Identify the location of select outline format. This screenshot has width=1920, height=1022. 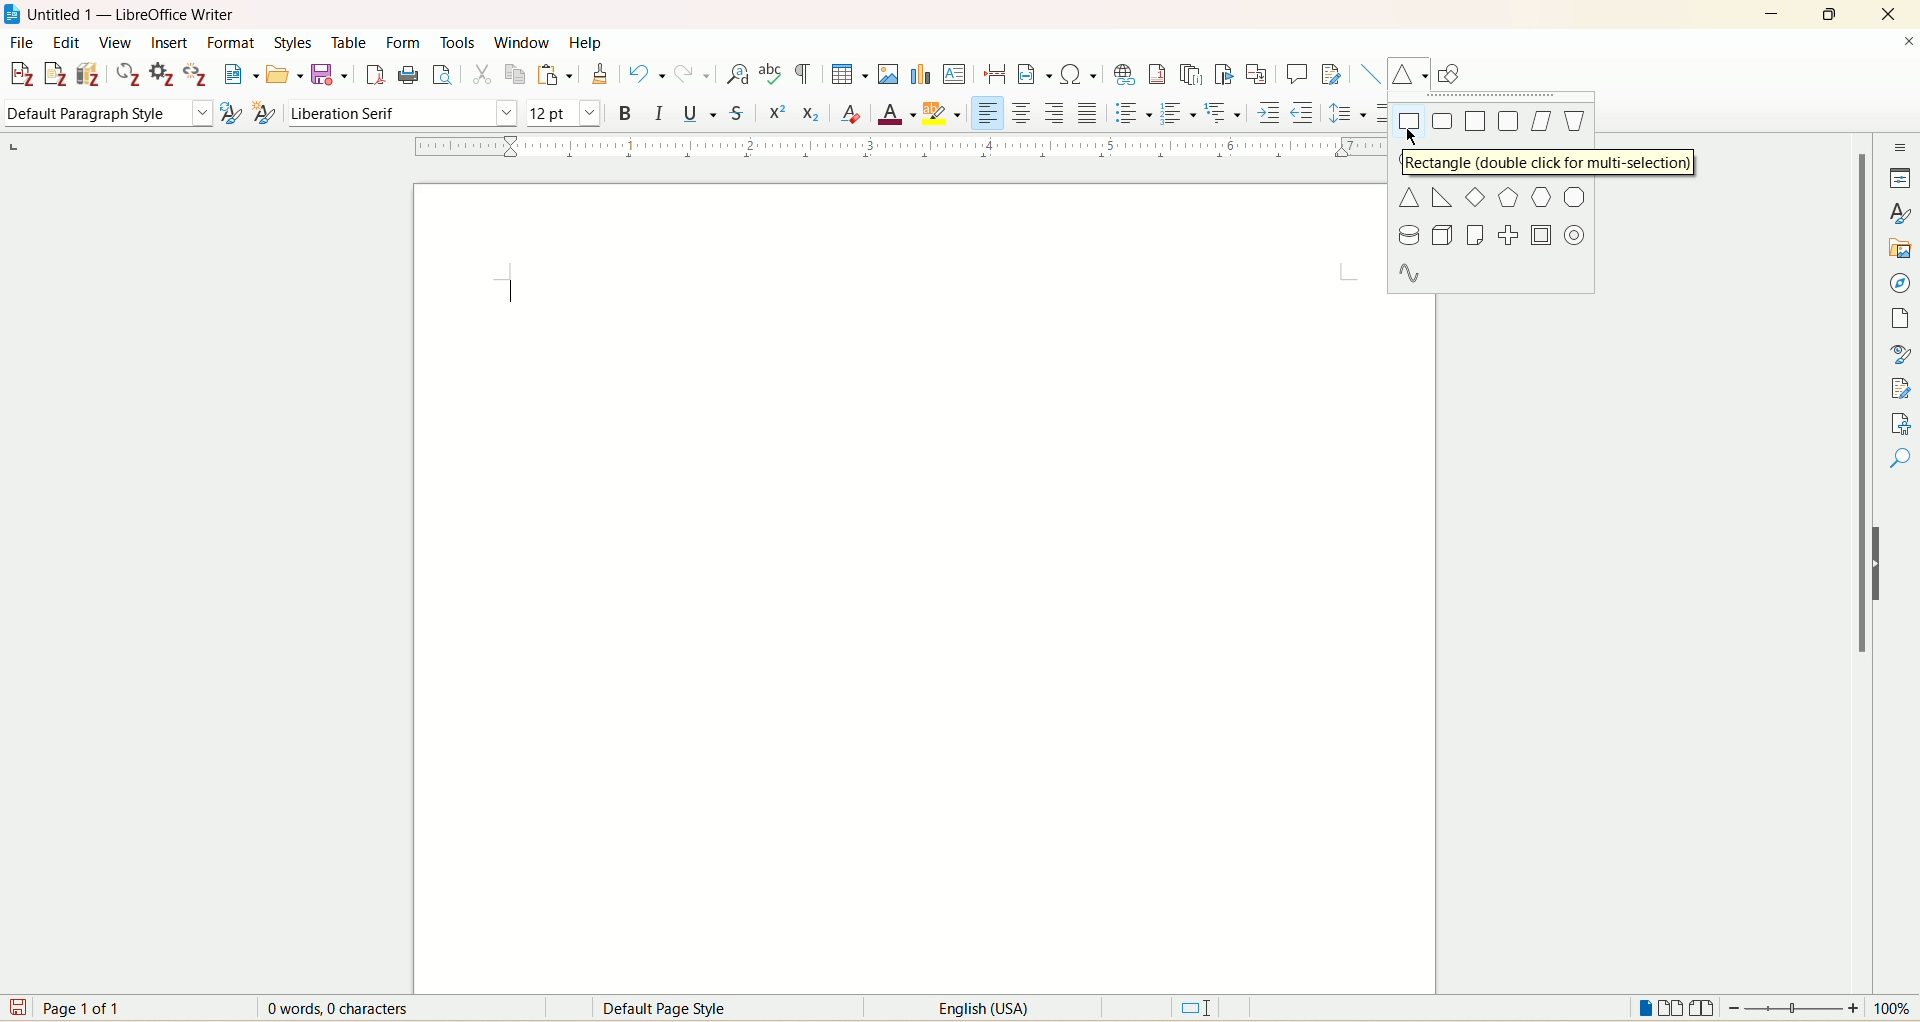
(1222, 114).